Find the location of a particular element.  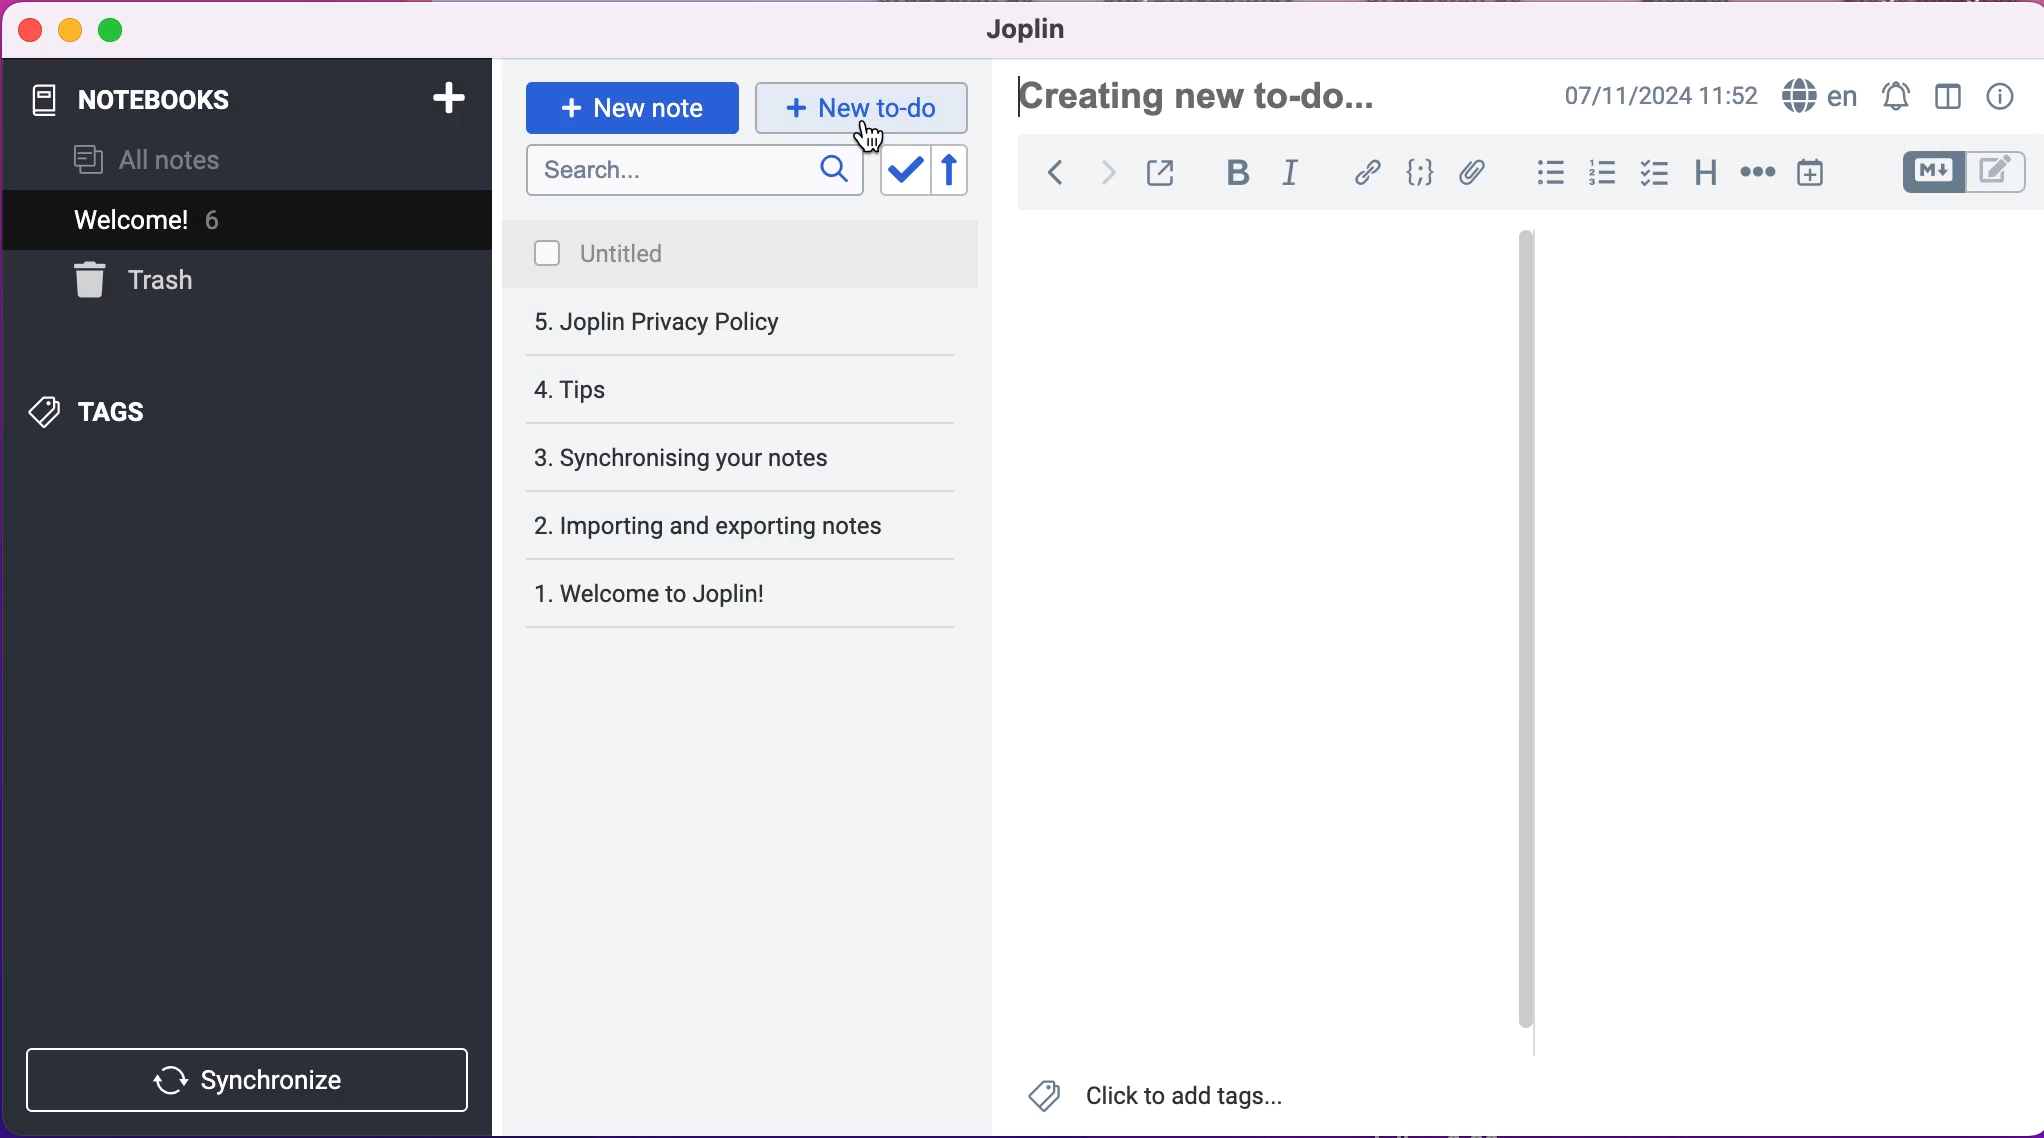

welcome! 5 is located at coordinates (222, 219).